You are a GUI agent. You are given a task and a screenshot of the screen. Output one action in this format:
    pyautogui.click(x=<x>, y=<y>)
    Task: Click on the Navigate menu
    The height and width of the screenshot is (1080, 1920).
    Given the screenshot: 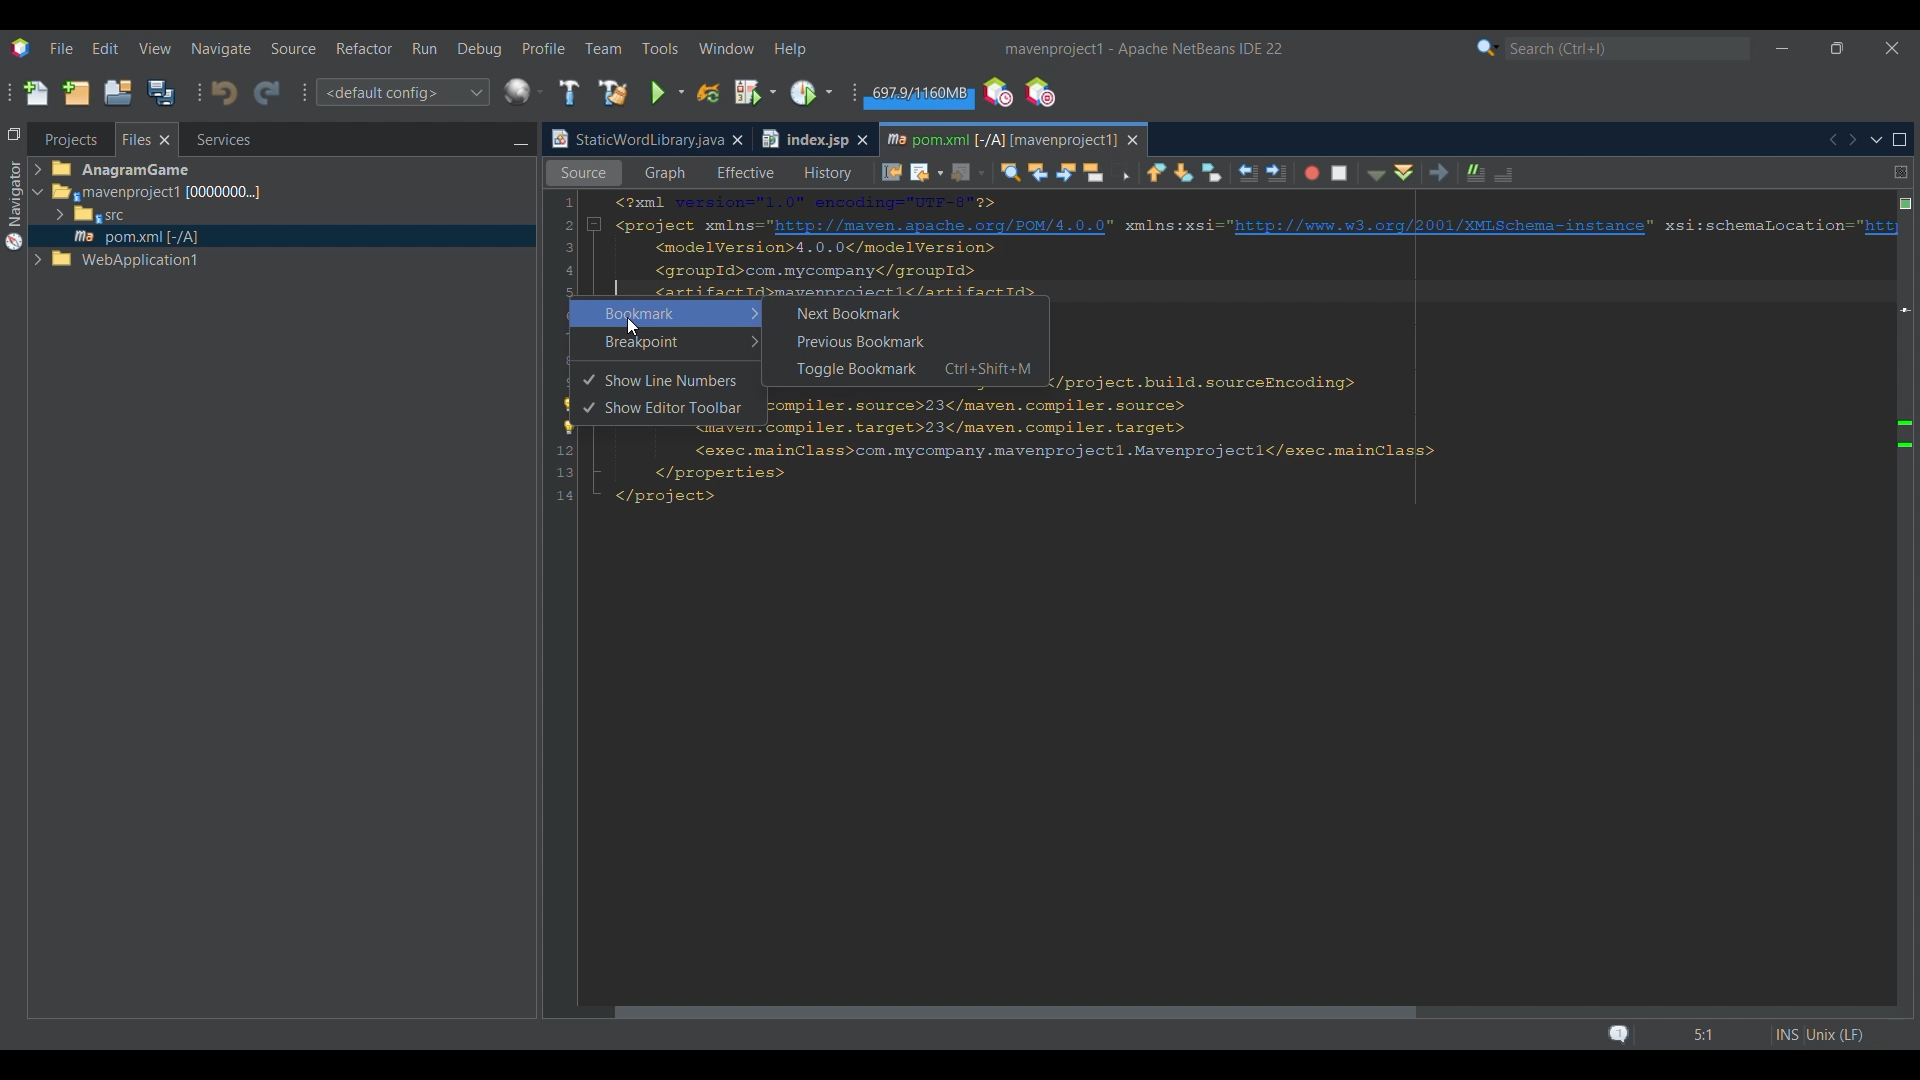 What is the action you would take?
    pyautogui.click(x=221, y=49)
    